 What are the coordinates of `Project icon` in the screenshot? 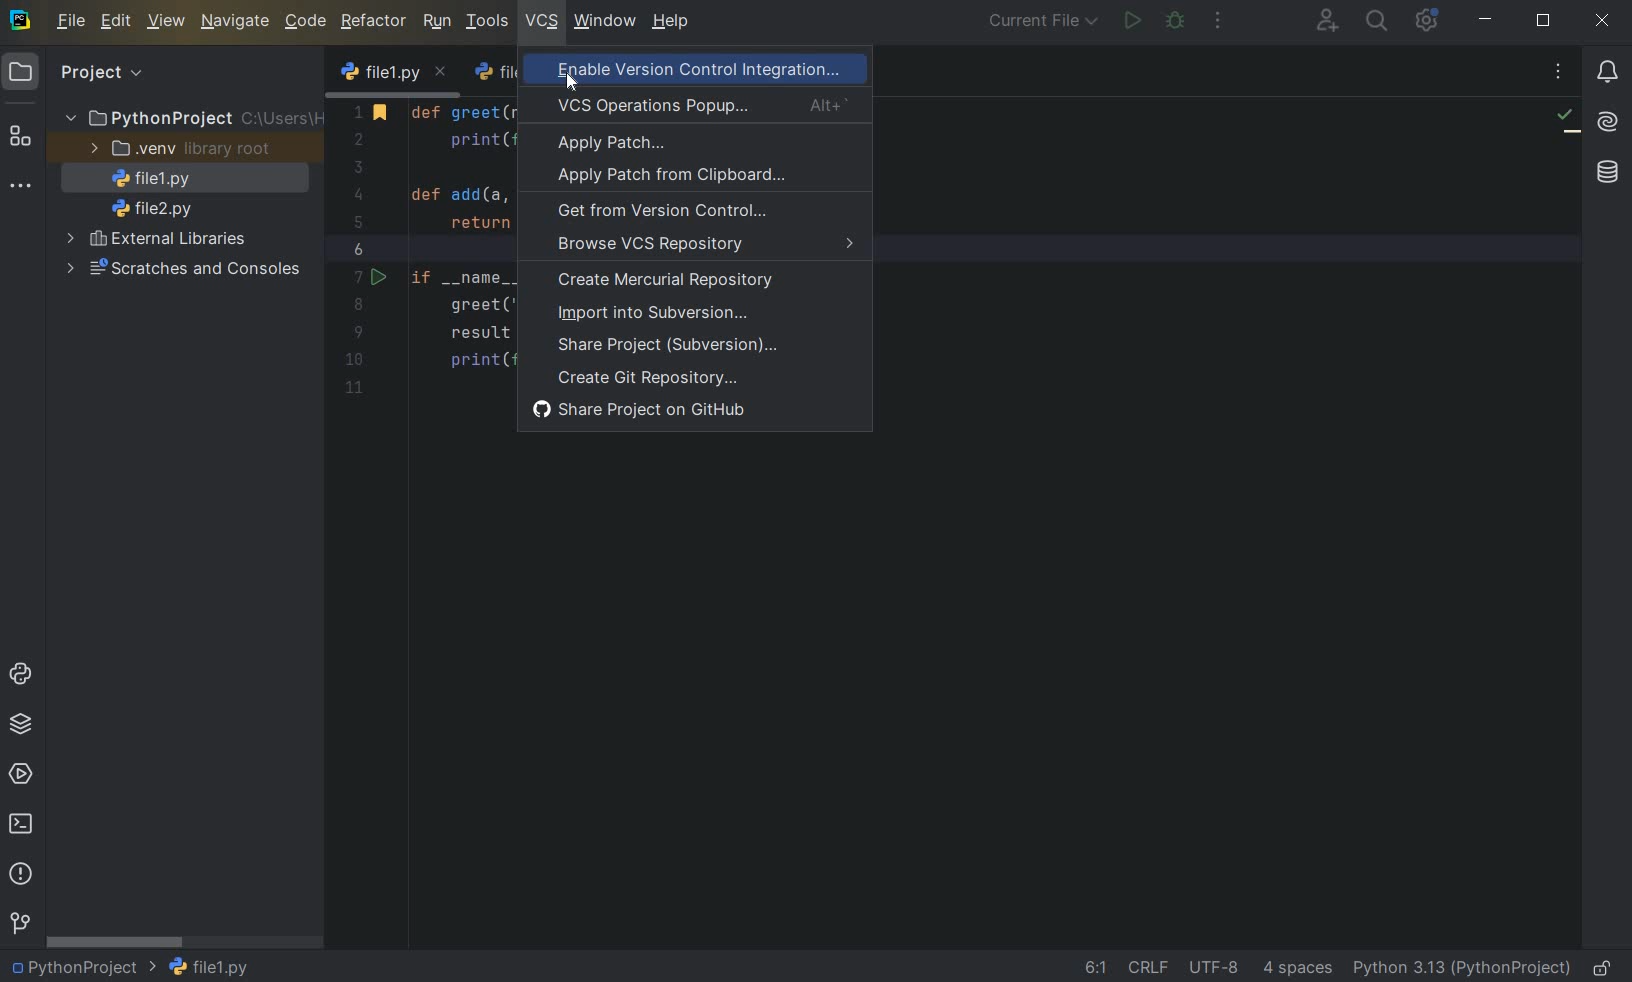 It's located at (21, 73).